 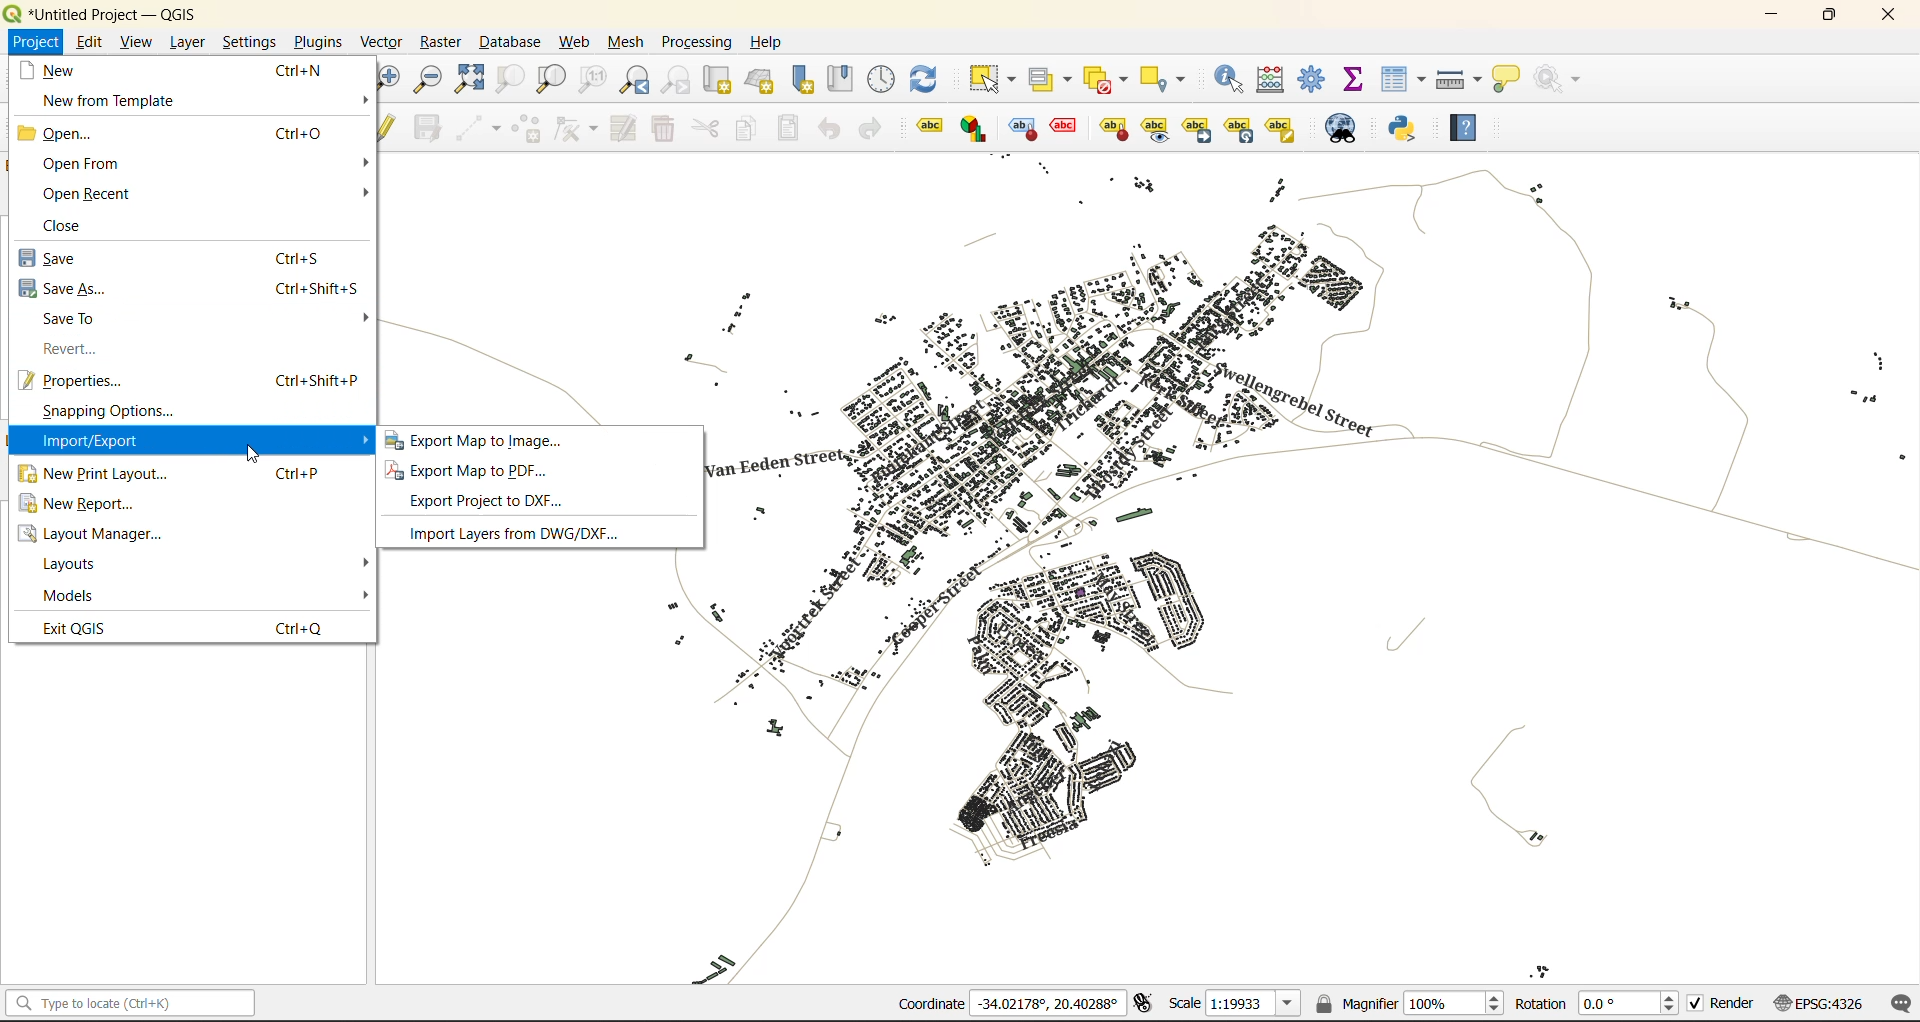 What do you see at coordinates (715, 79) in the screenshot?
I see `new map view` at bounding box center [715, 79].